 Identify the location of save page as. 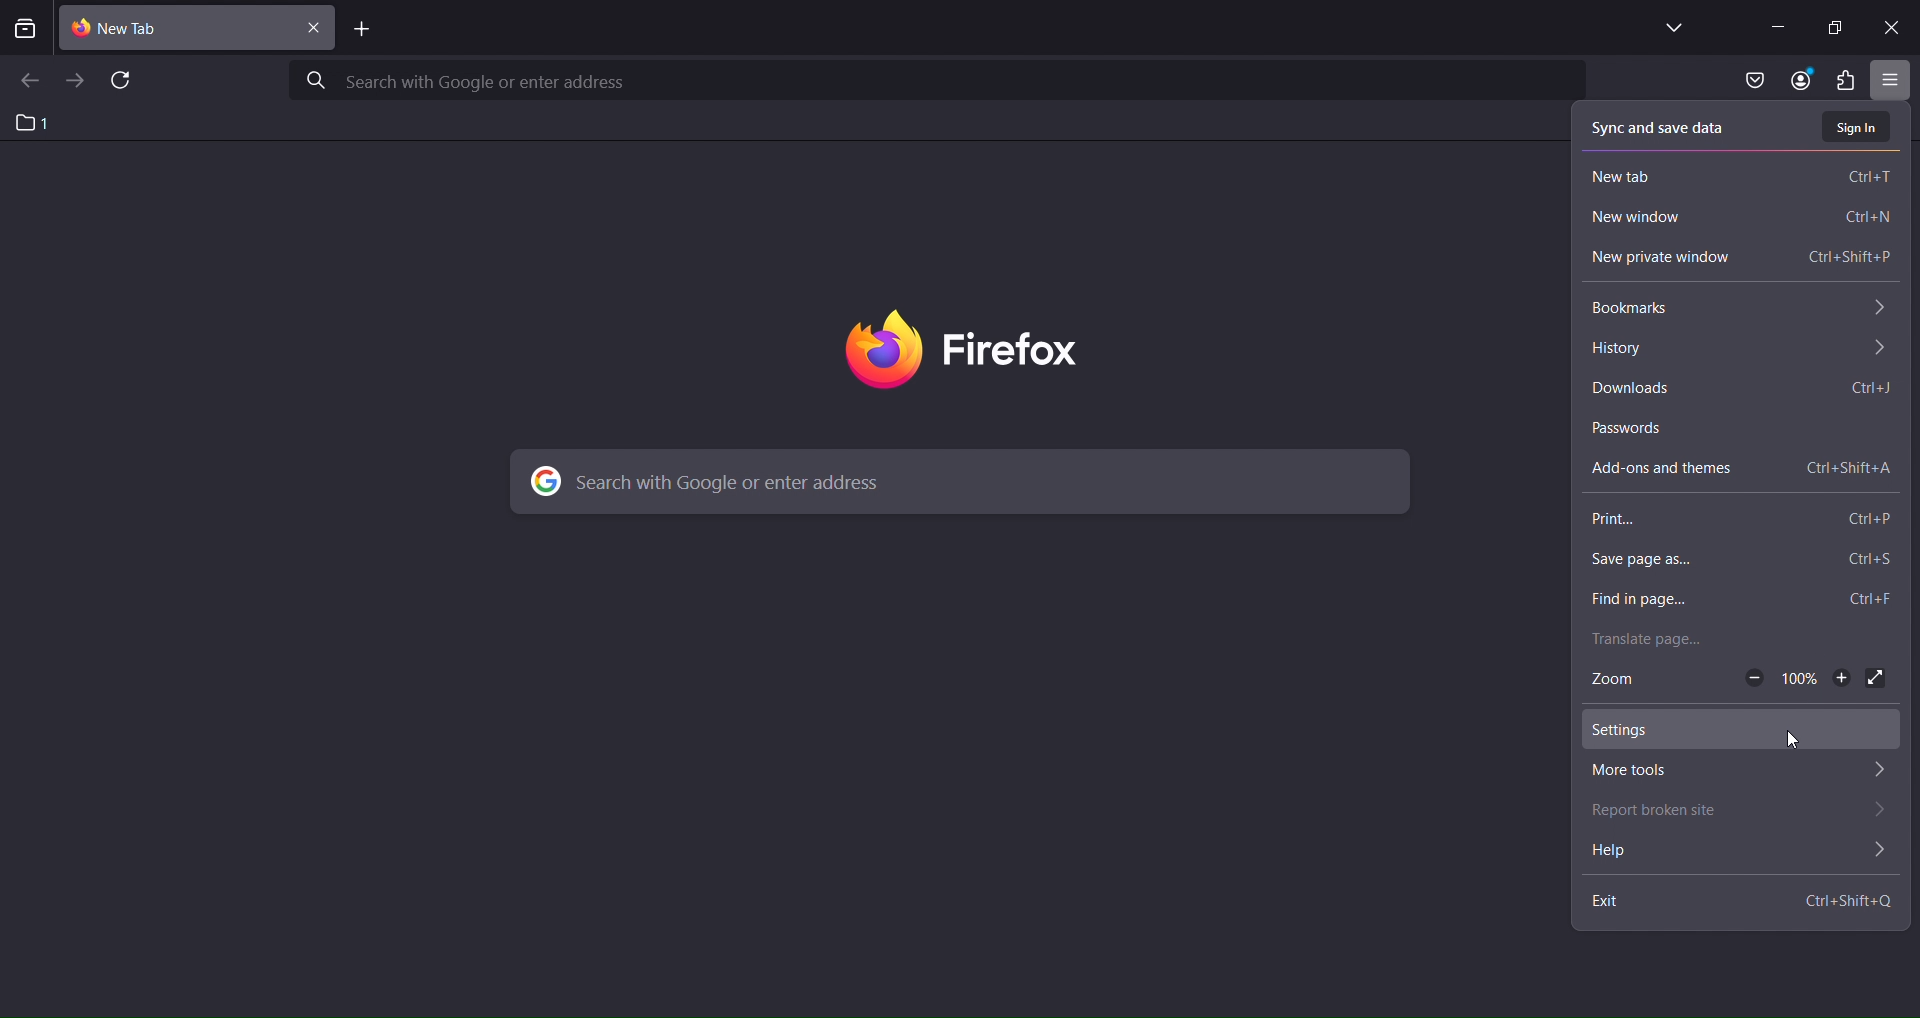
(1747, 560).